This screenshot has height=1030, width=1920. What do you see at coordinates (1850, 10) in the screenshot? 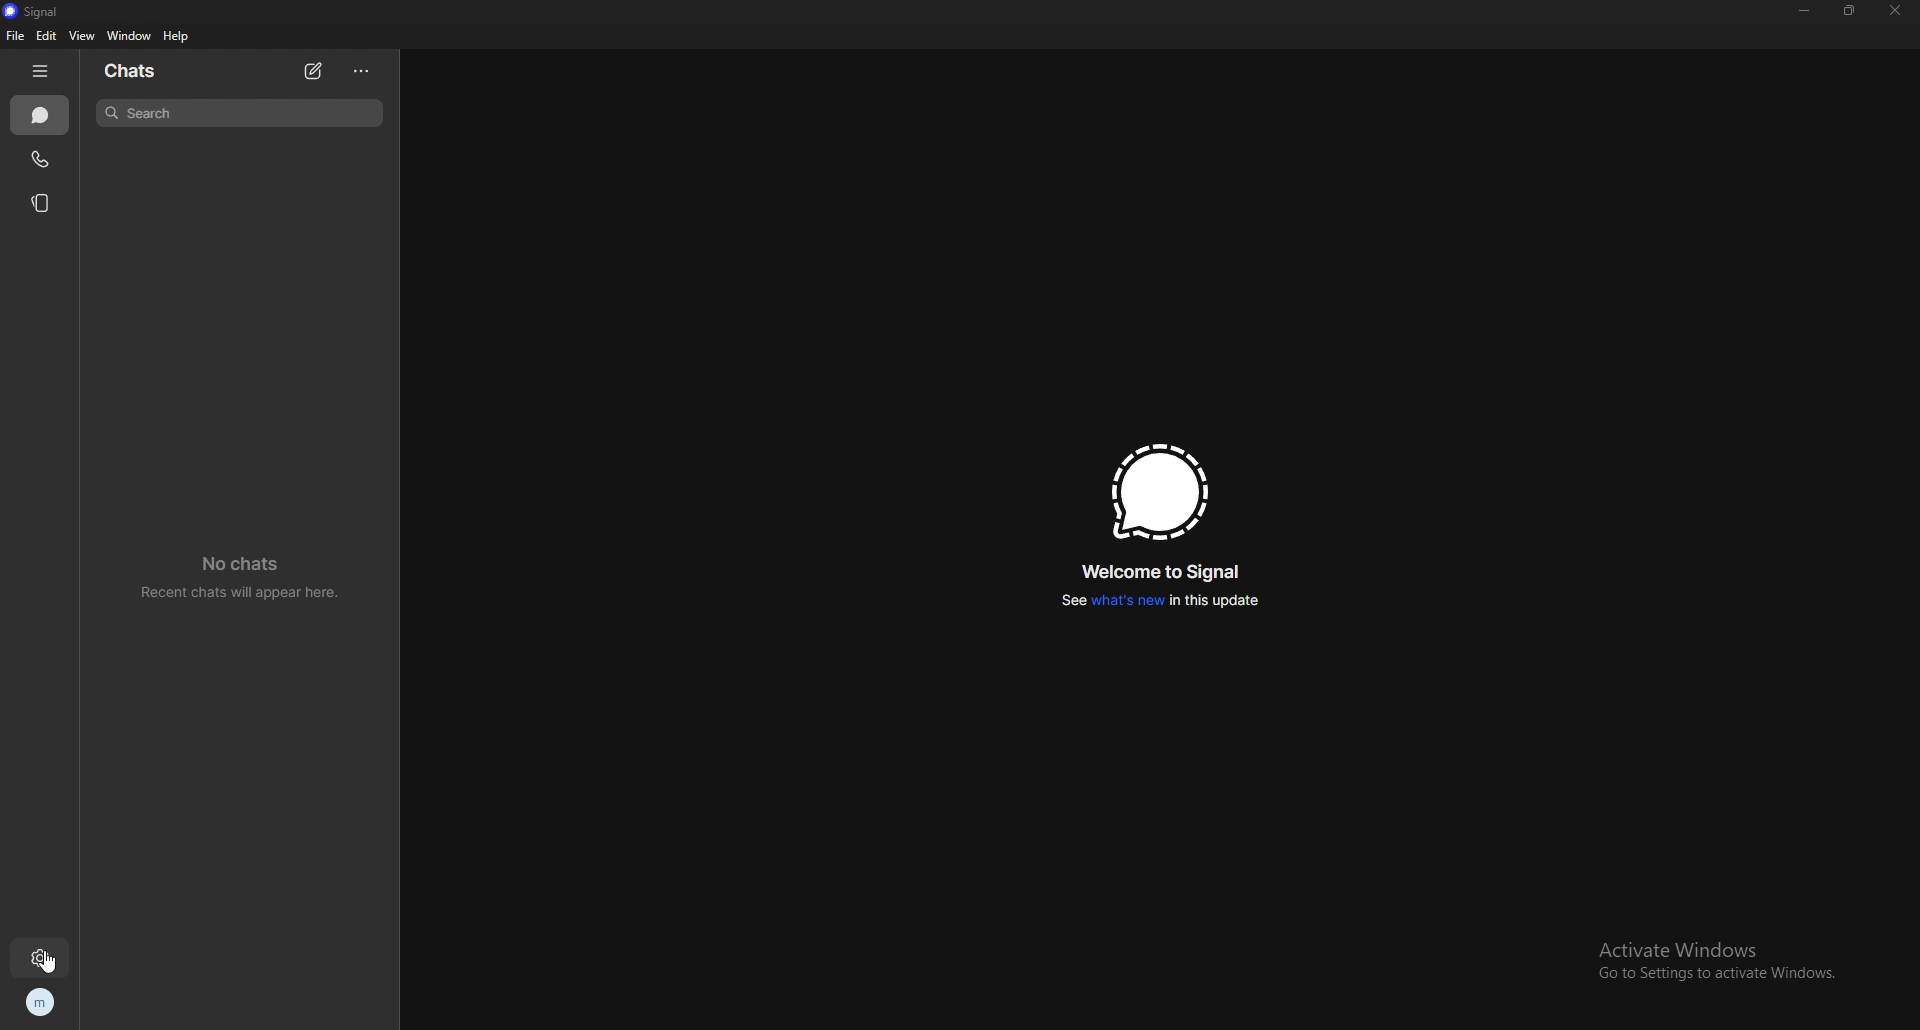
I see `resize` at bounding box center [1850, 10].